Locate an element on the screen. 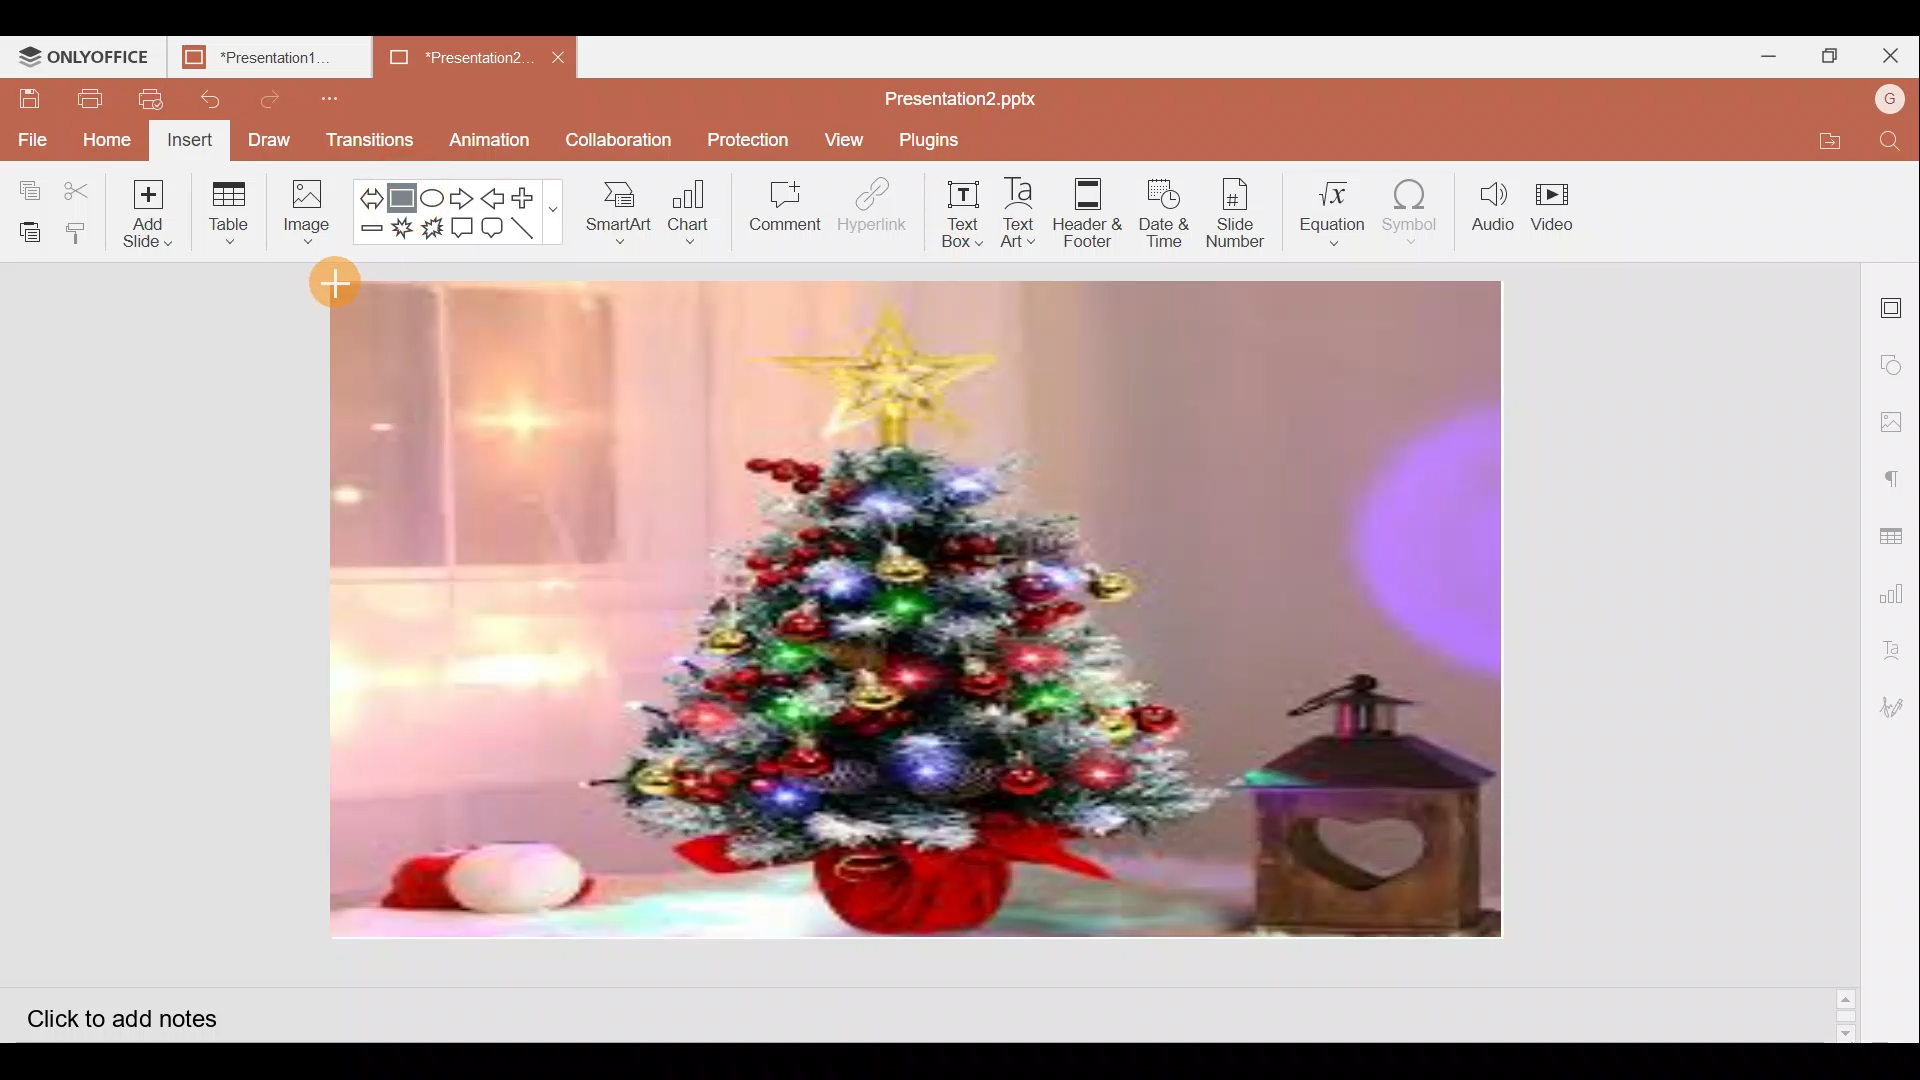  Hyperlink is located at coordinates (866, 209).